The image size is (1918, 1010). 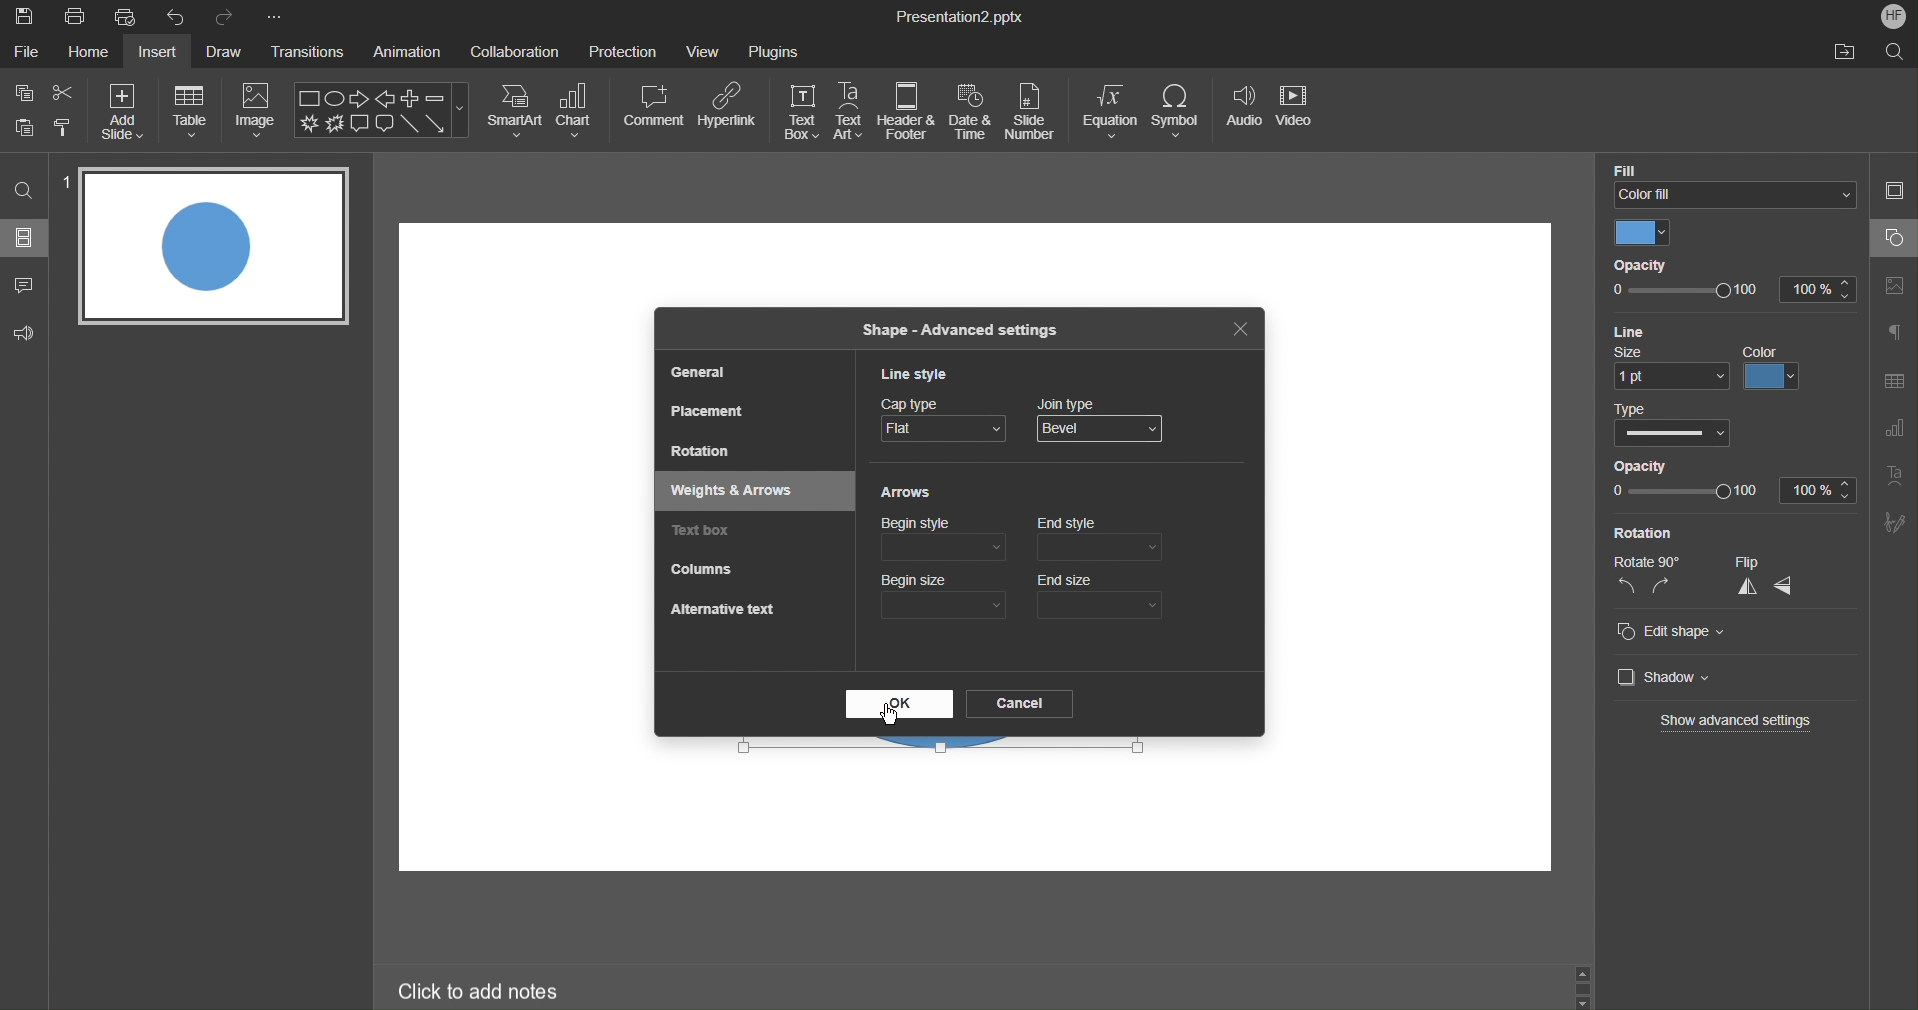 I want to click on Columns, so click(x=702, y=569).